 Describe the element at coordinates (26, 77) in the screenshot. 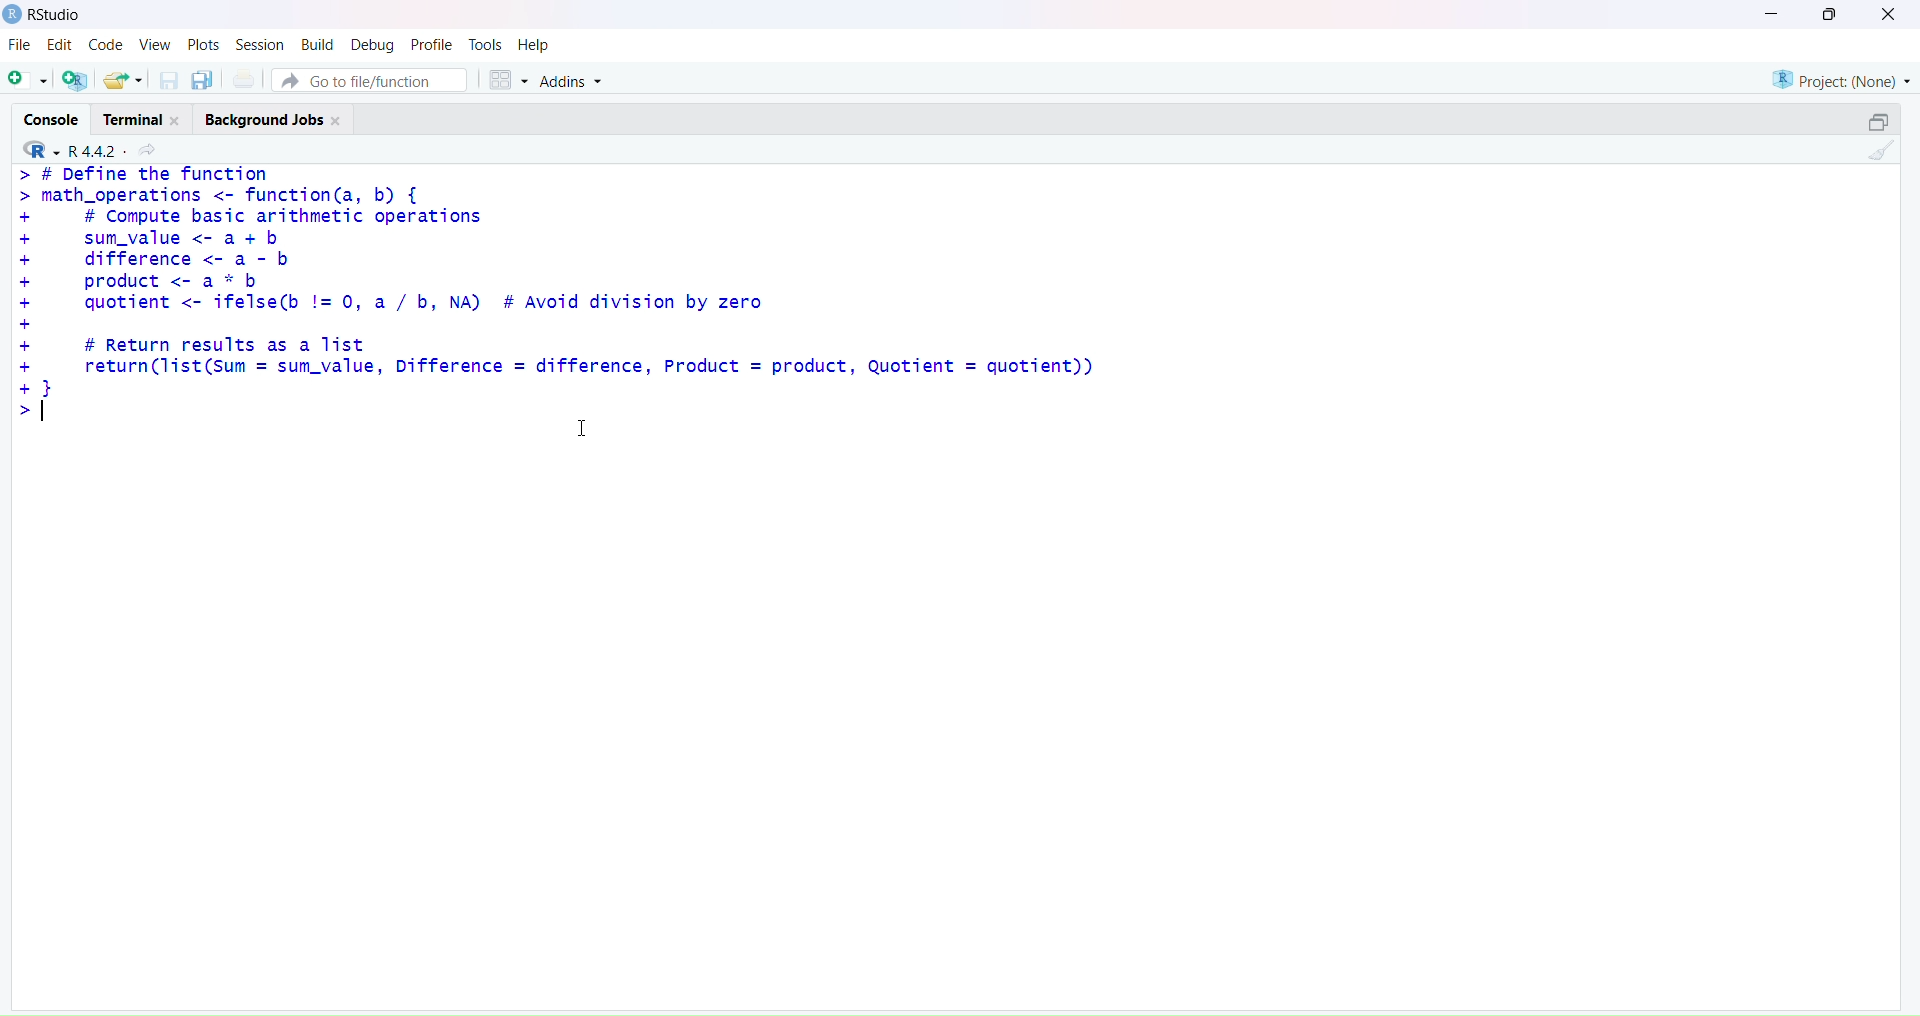

I see `New File` at that location.